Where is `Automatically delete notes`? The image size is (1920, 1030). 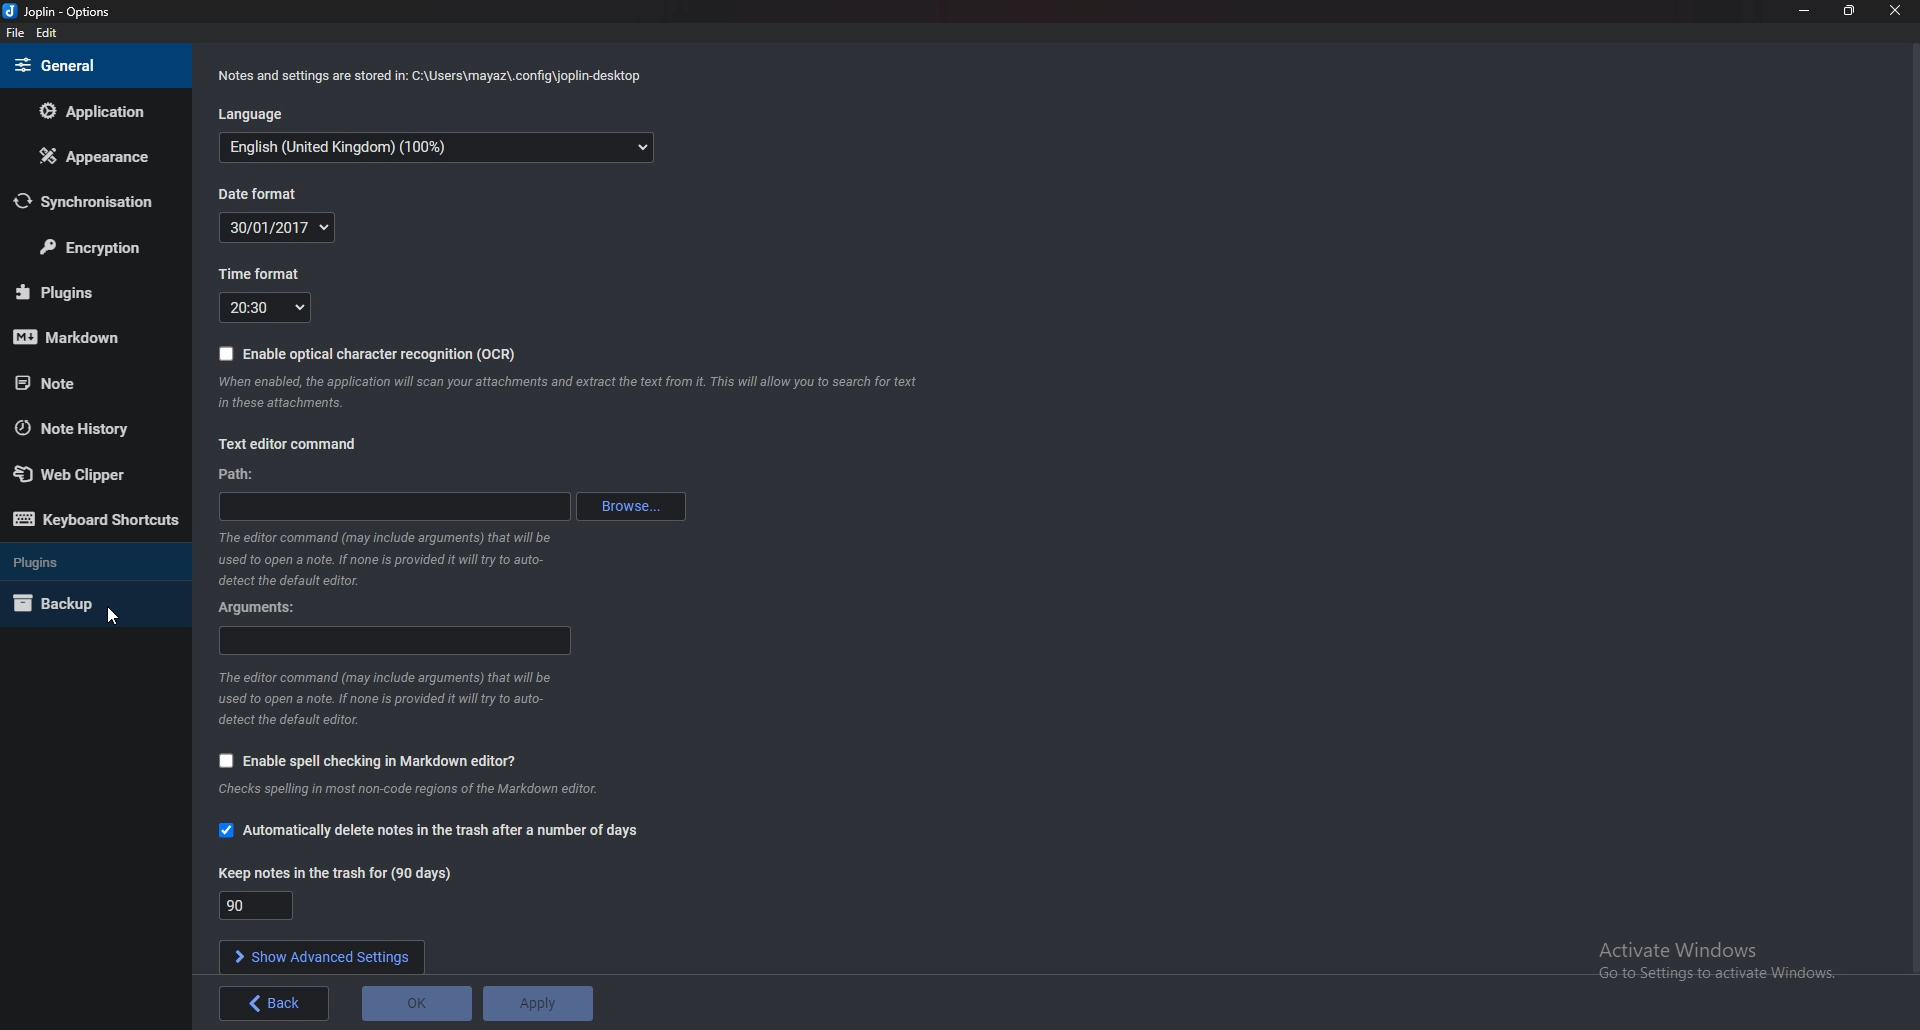 Automatically delete notes is located at coordinates (431, 829).